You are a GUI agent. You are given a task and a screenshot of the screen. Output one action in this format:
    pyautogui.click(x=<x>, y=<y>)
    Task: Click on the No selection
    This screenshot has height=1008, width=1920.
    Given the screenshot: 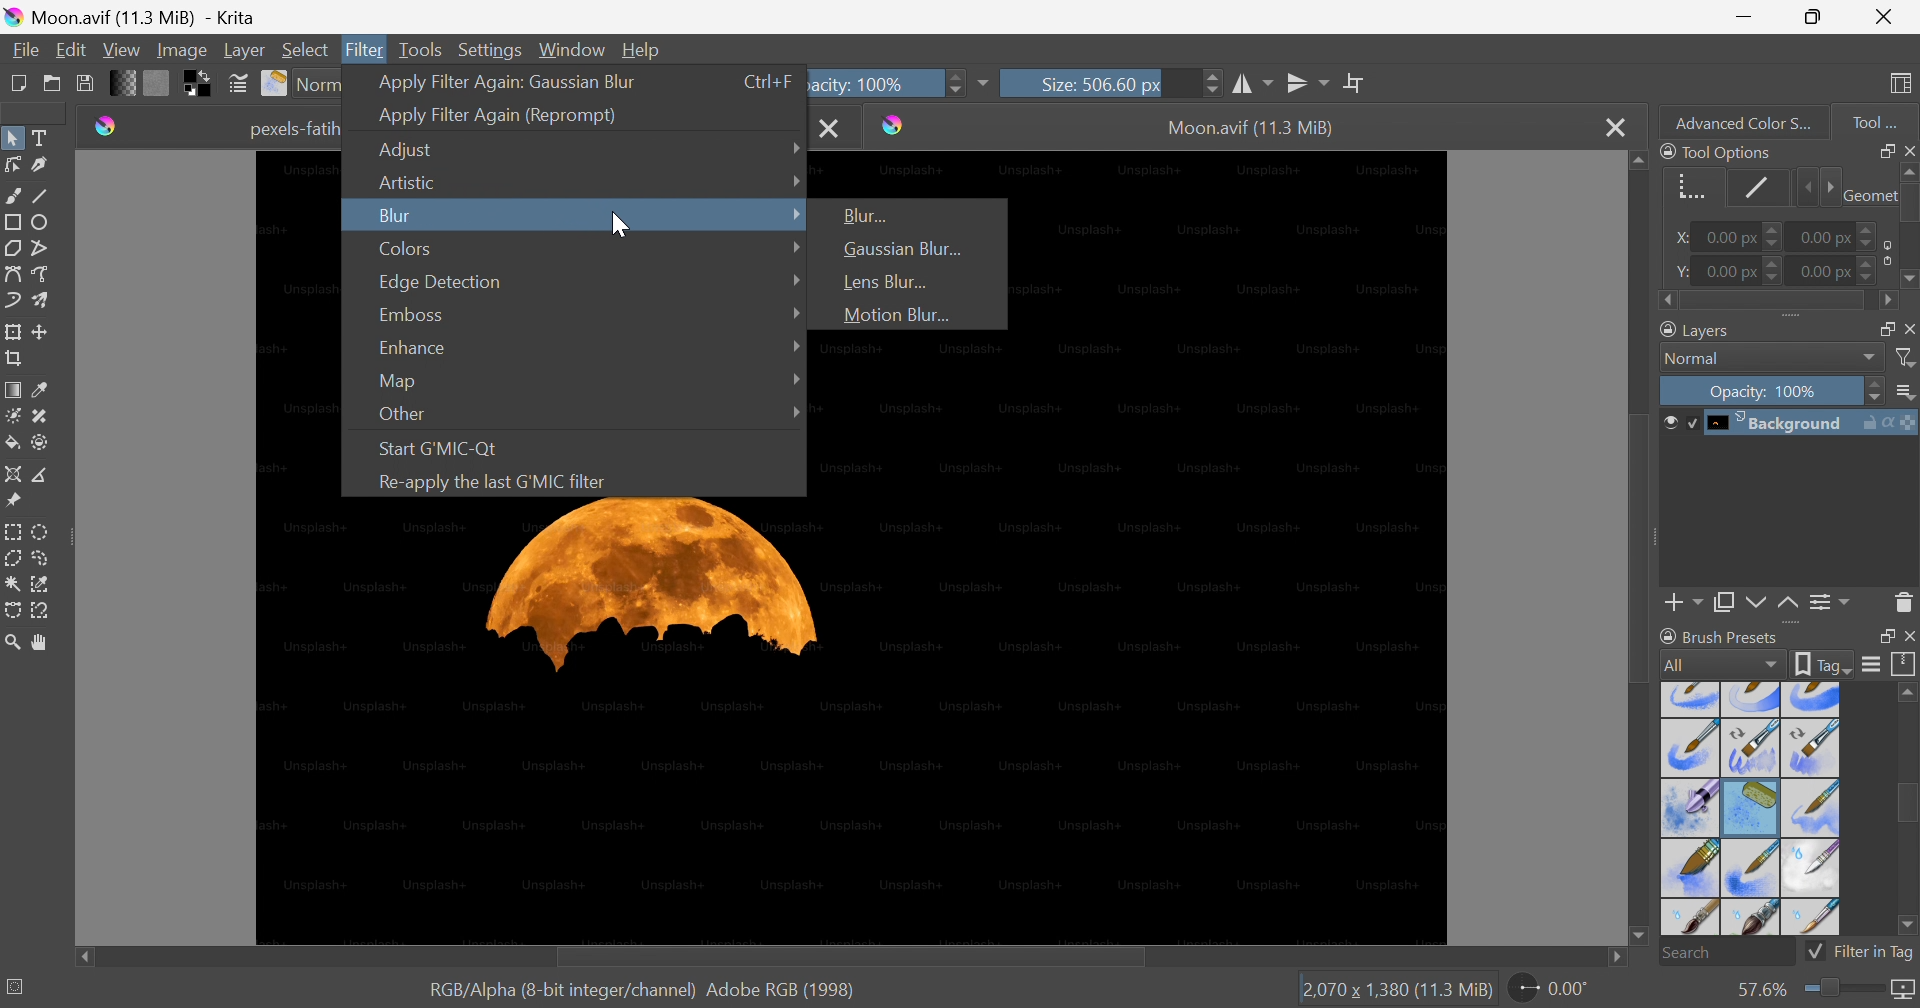 What is the action you would take?
    pyautogui.click(x=17, y=986)
    